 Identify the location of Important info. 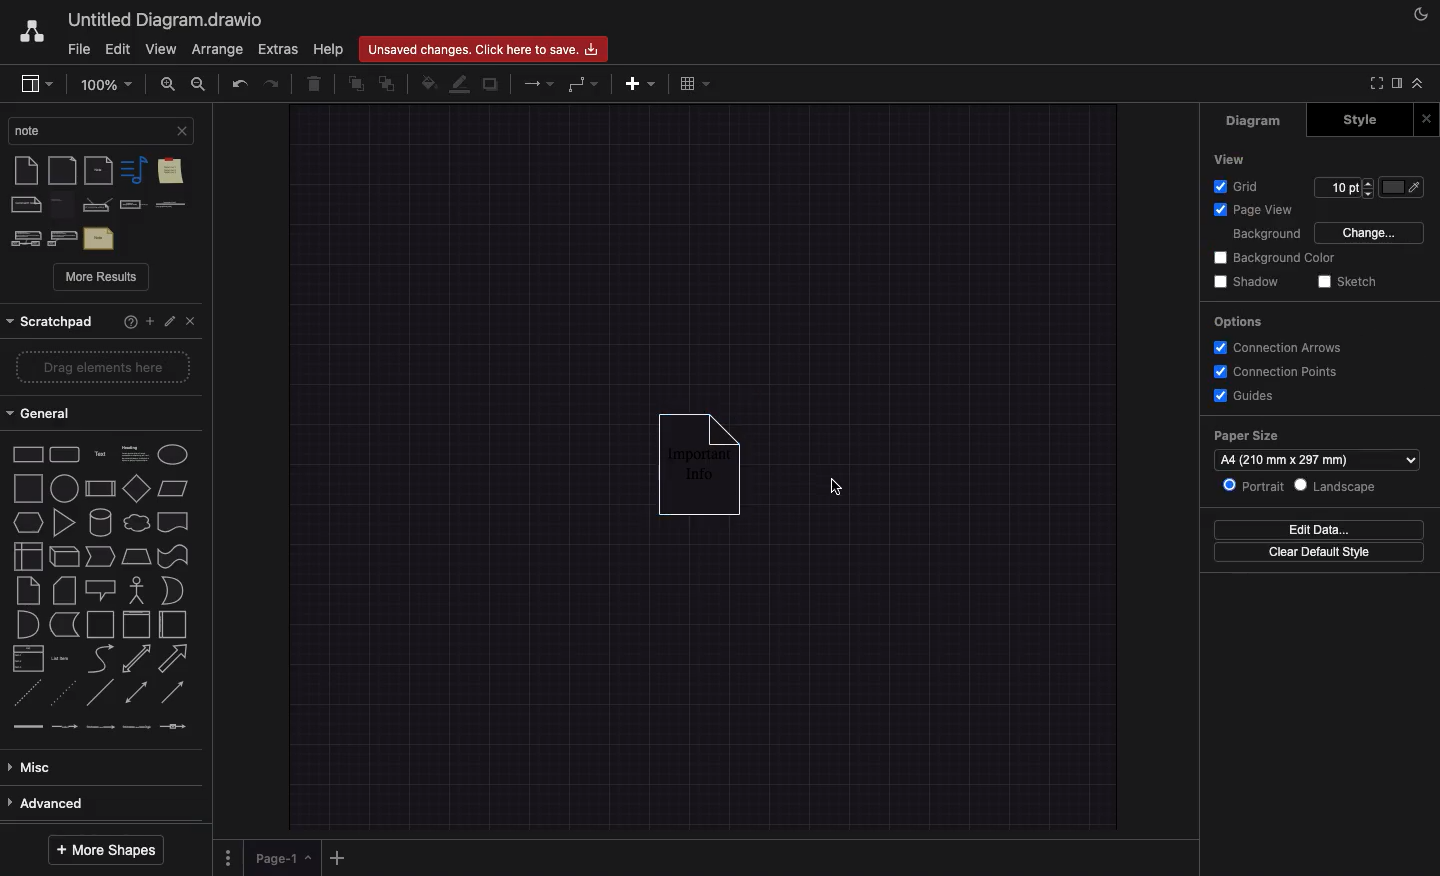
(689, 468).